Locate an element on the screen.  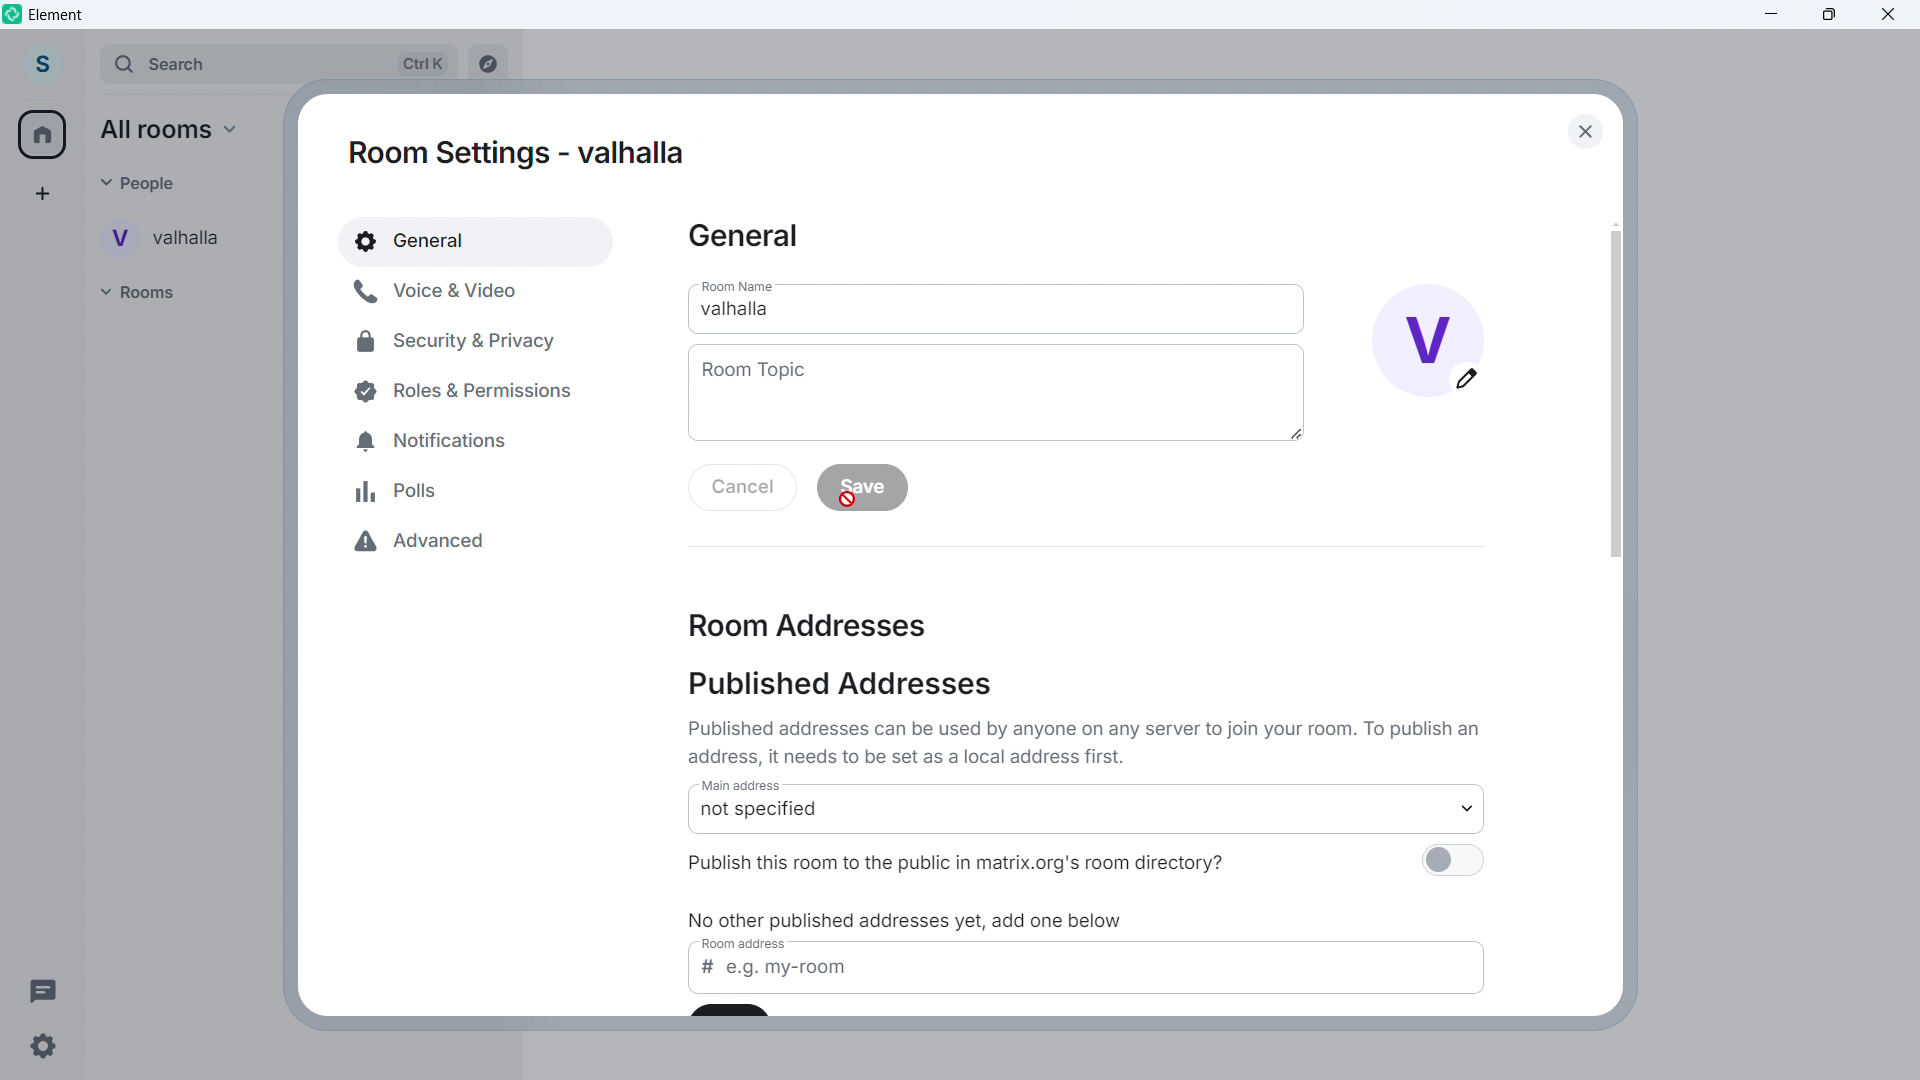
maximize is located at coordinates (1827, 16).